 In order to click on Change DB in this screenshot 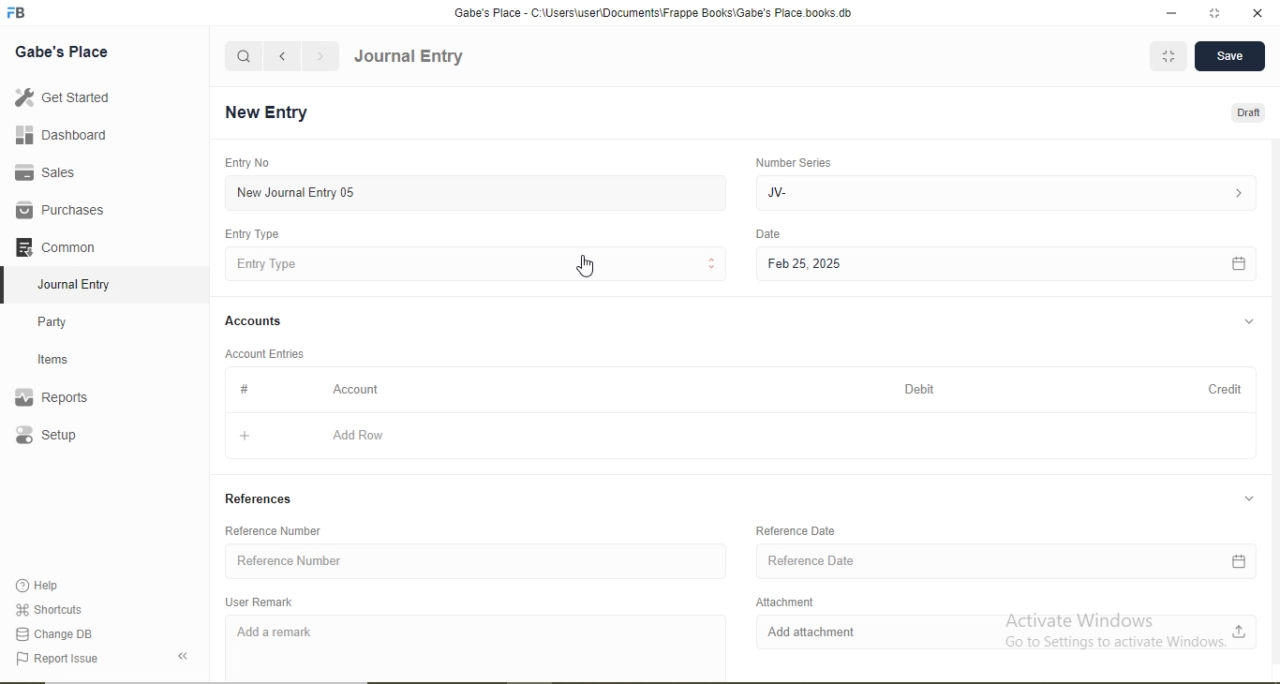, I will do `click(55, 633)`.